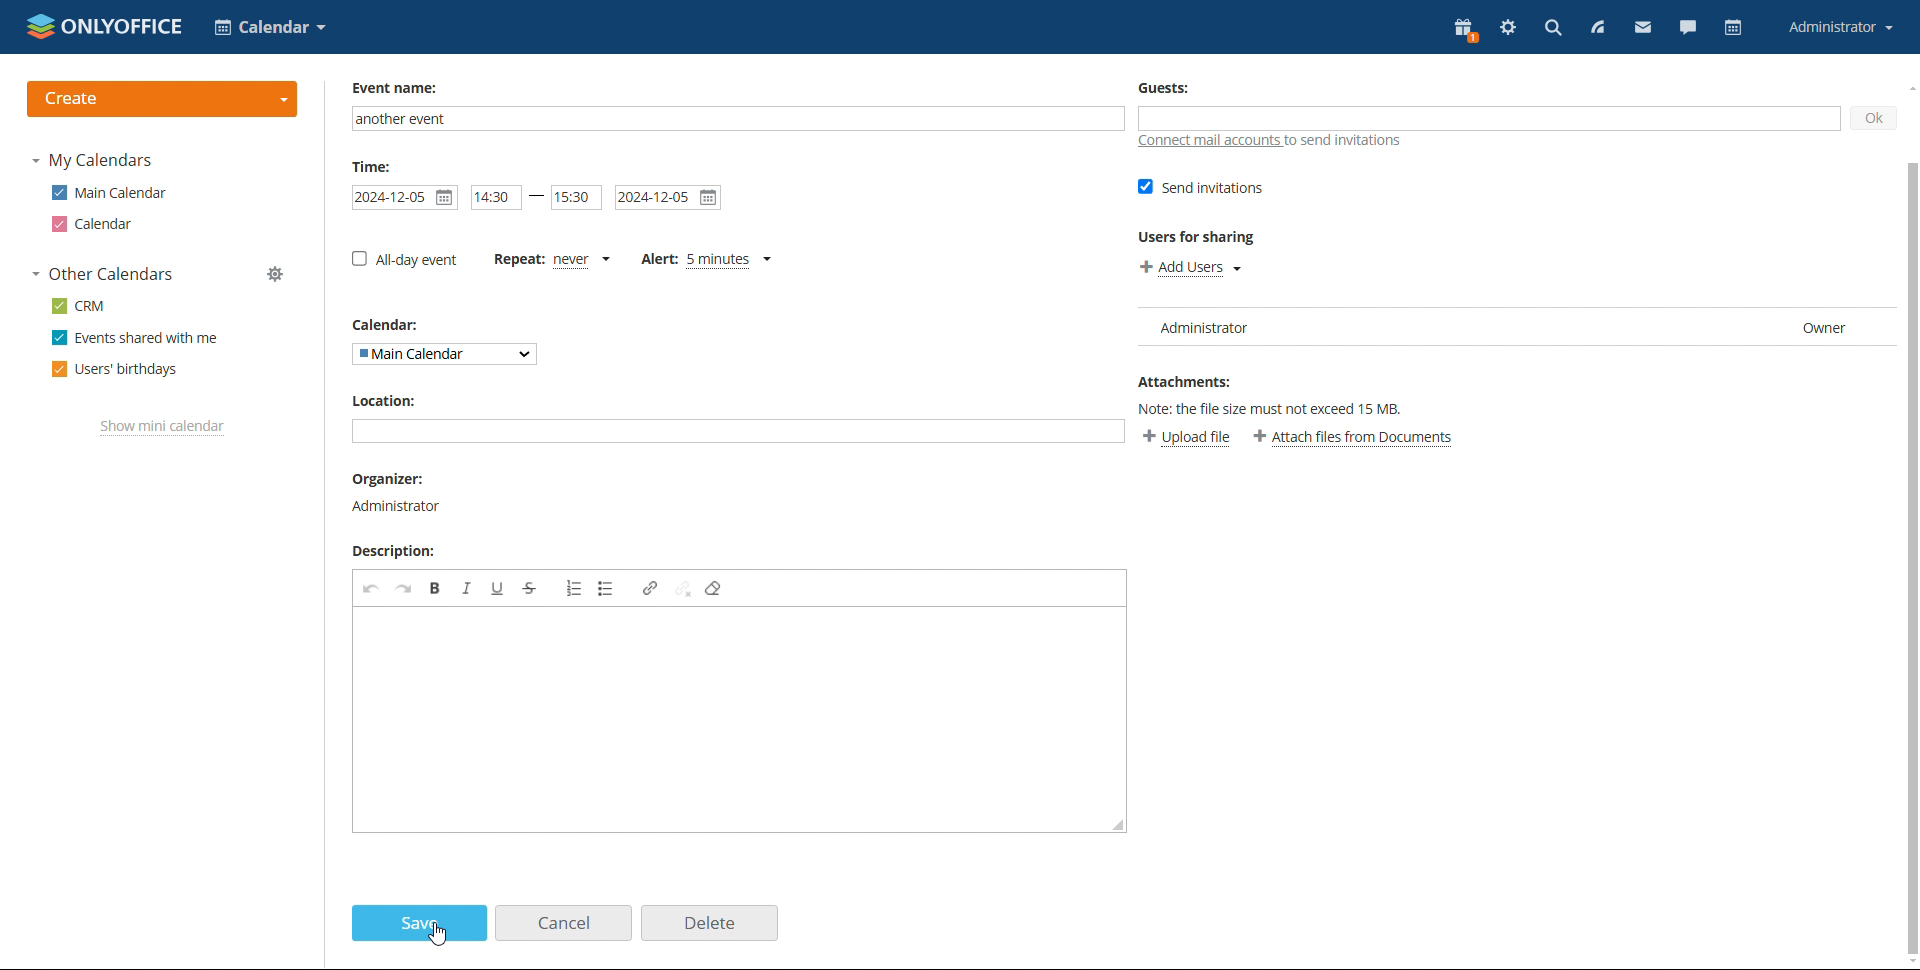  I want to click on add guests, so click(1489, 118).